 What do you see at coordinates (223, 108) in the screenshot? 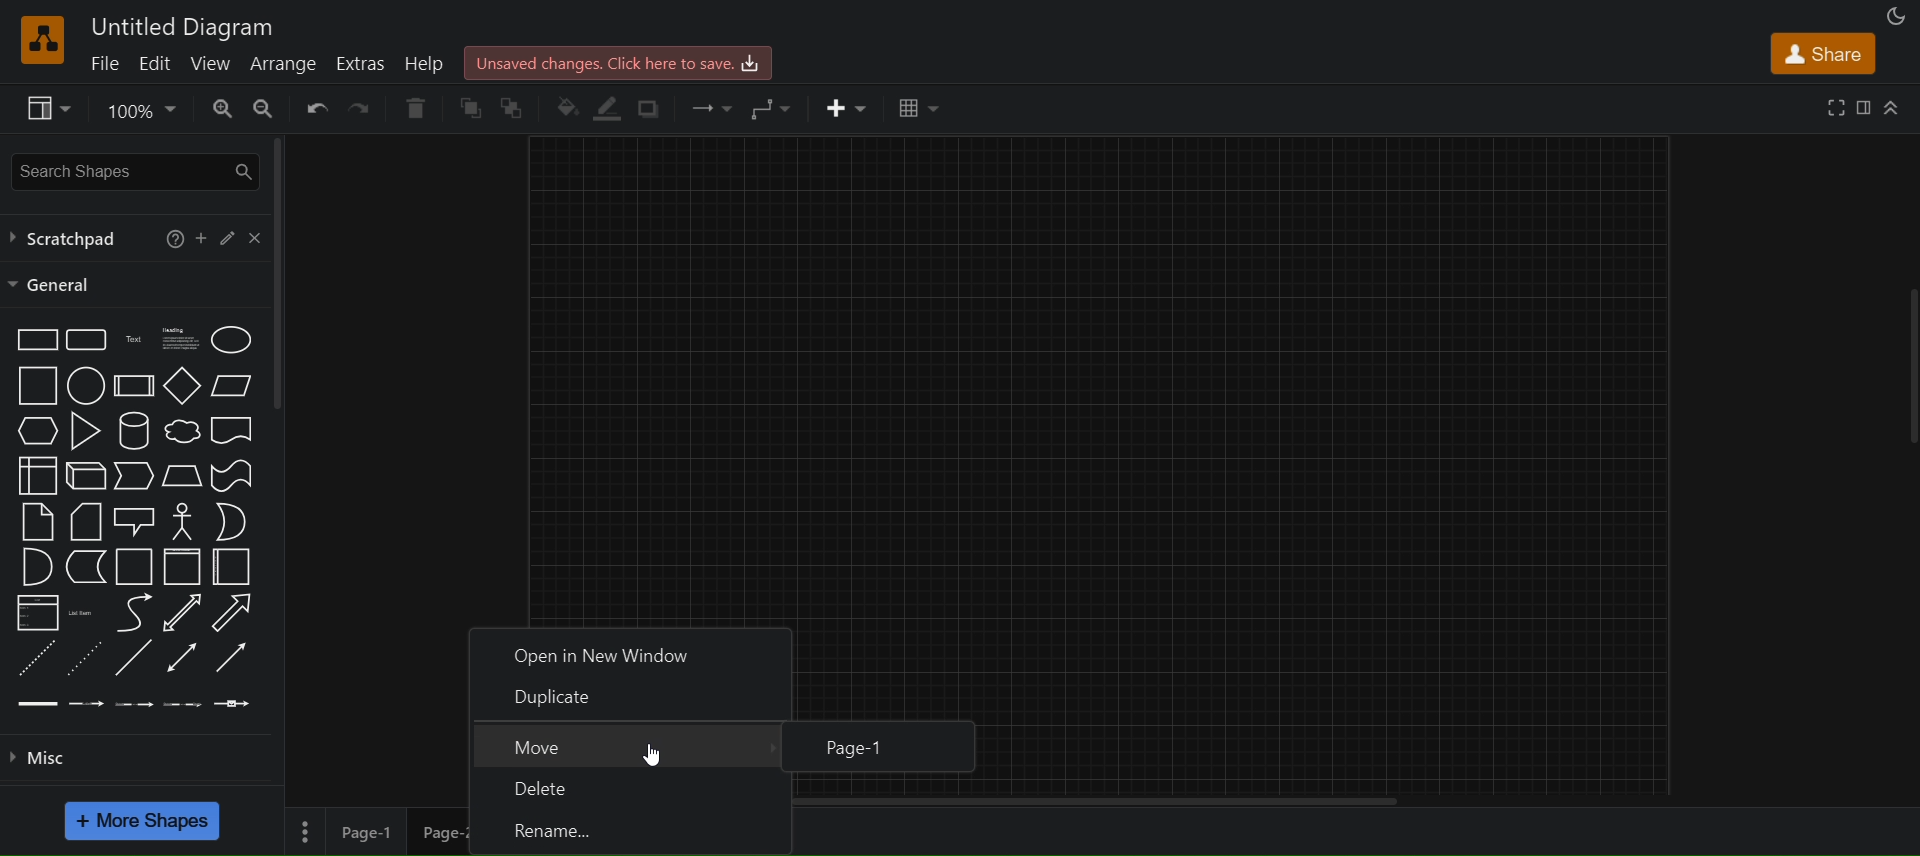
I see `zoom in` at bounding box center [223, 108].